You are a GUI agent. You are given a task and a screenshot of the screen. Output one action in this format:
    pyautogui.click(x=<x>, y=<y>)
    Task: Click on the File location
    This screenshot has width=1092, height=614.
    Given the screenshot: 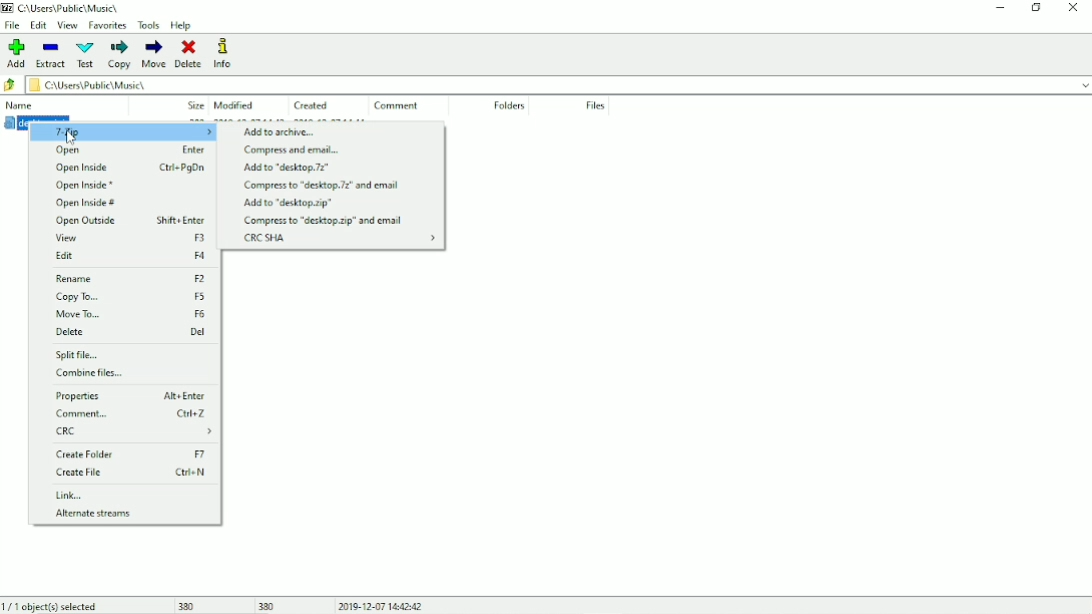 What is the action you would take?
    pyautogui.click(x=558, y=84)
    